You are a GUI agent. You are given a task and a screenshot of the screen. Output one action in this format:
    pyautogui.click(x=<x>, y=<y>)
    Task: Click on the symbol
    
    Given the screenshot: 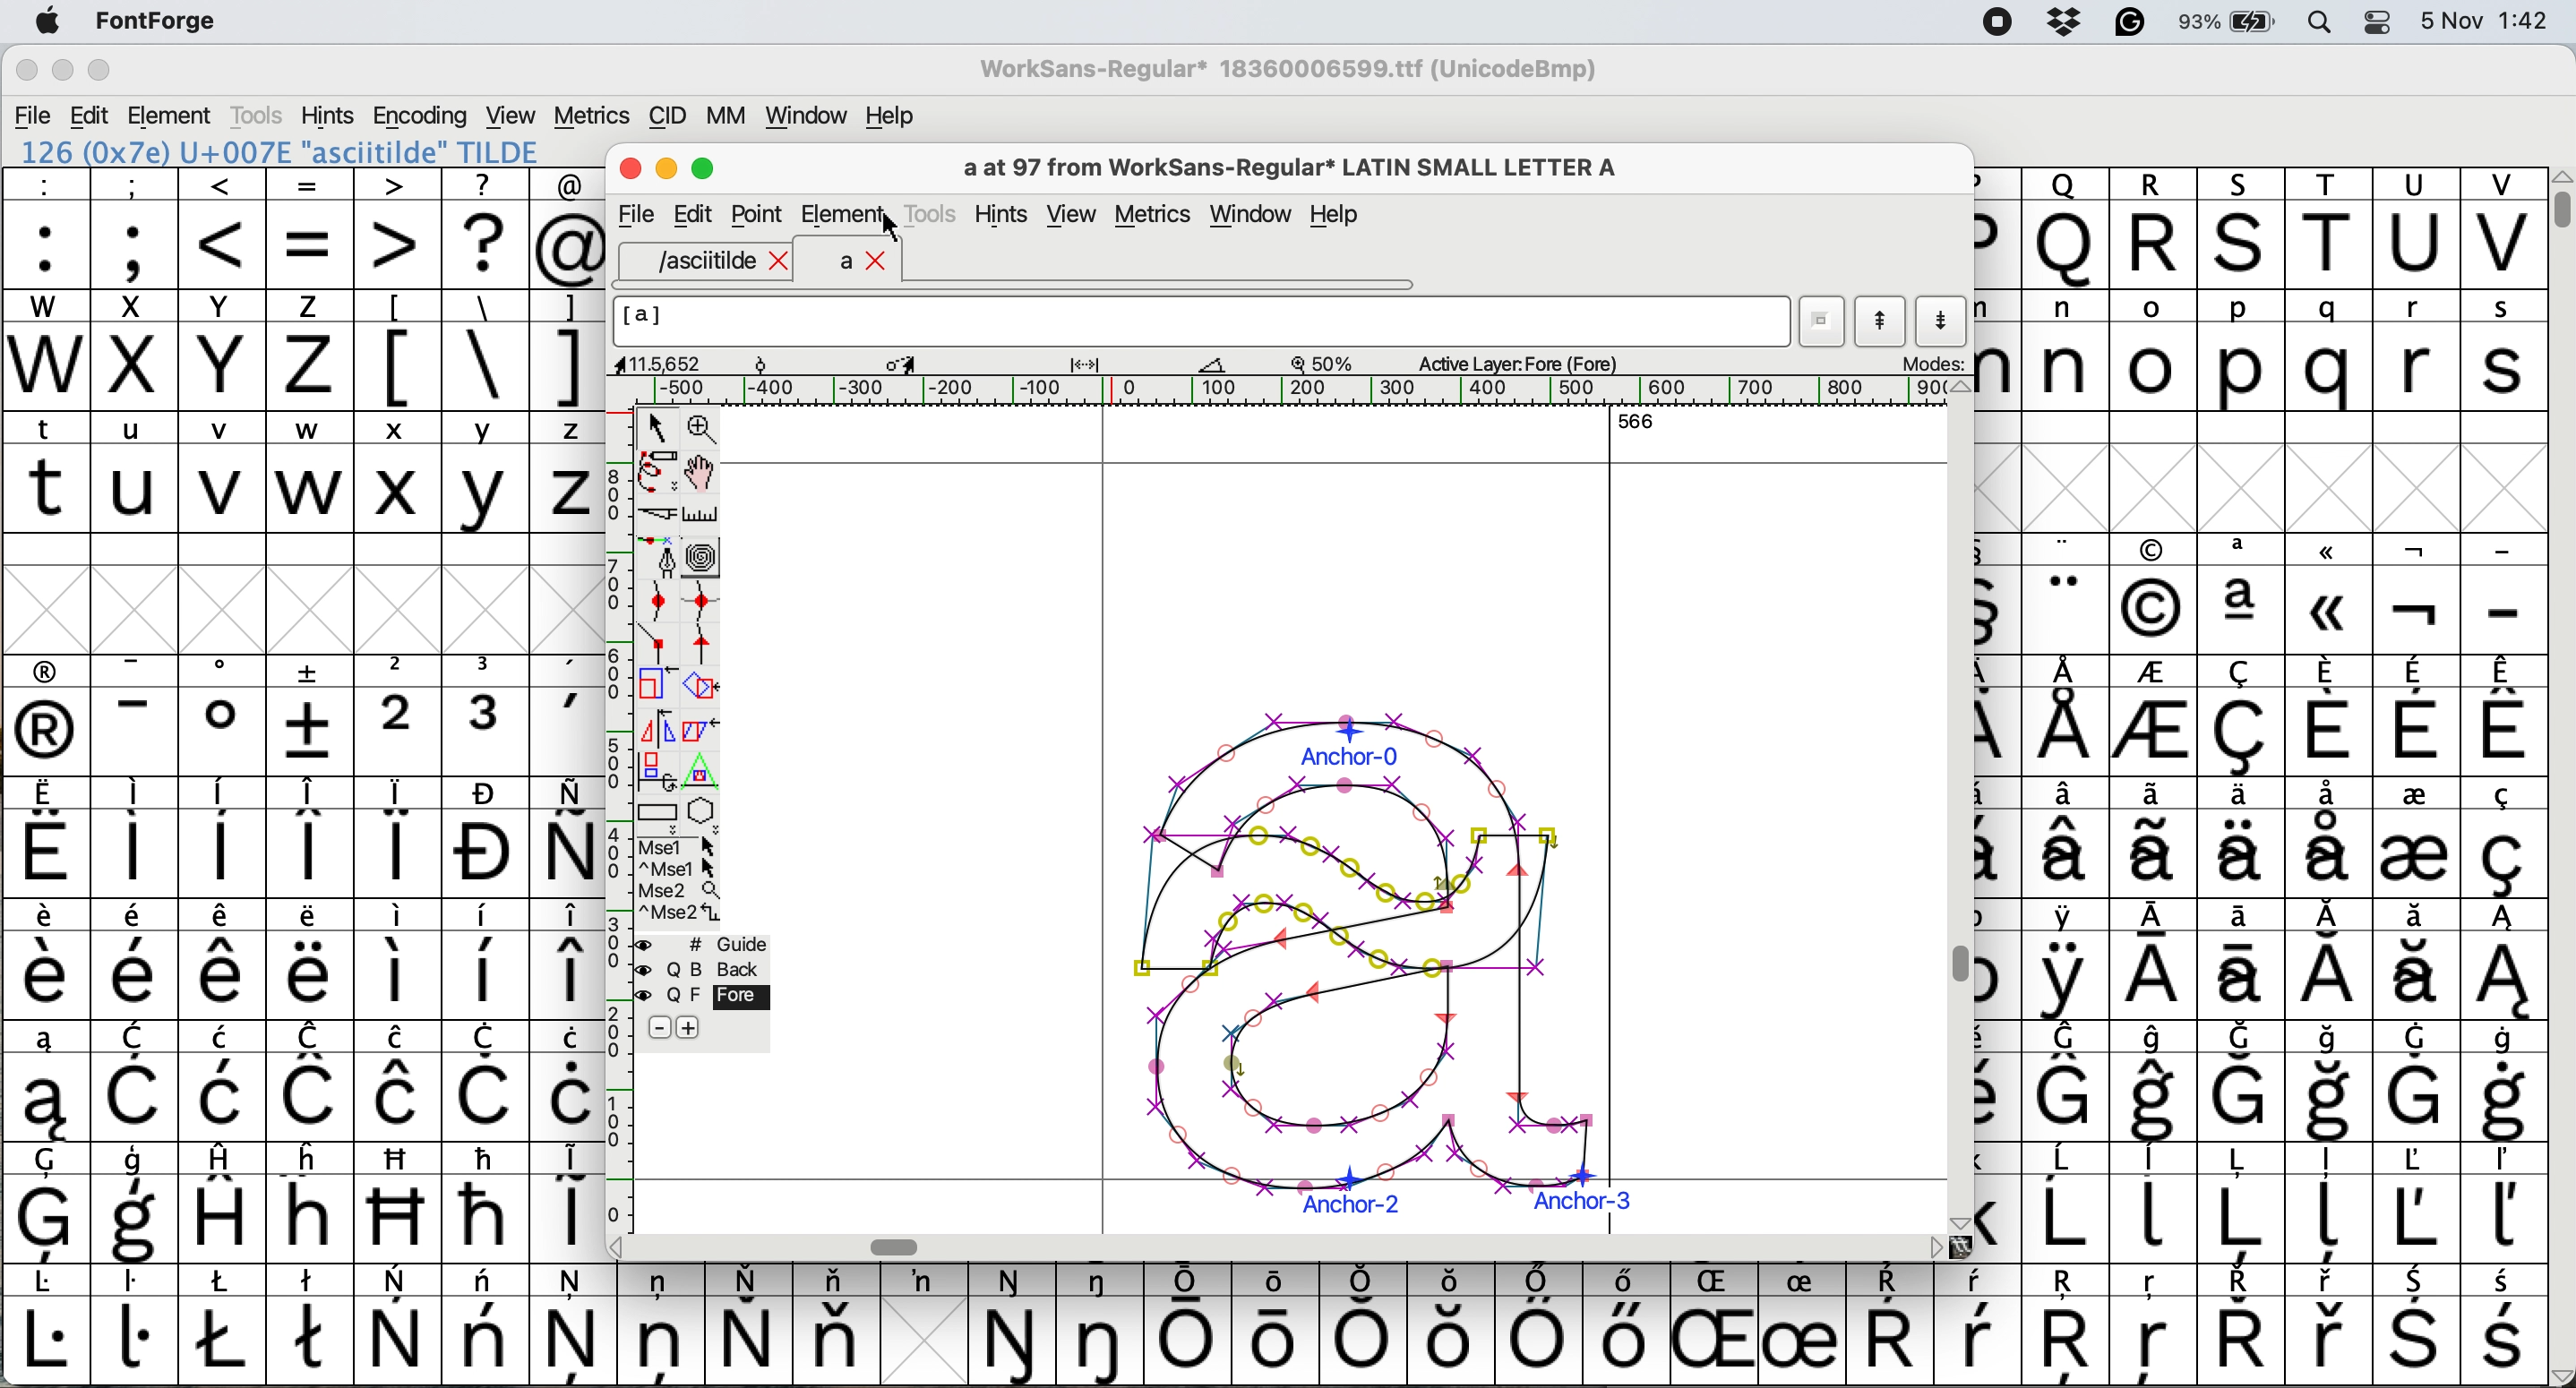 What is the action you would take?
    pyautogui.click(x=487, y=1324)
    